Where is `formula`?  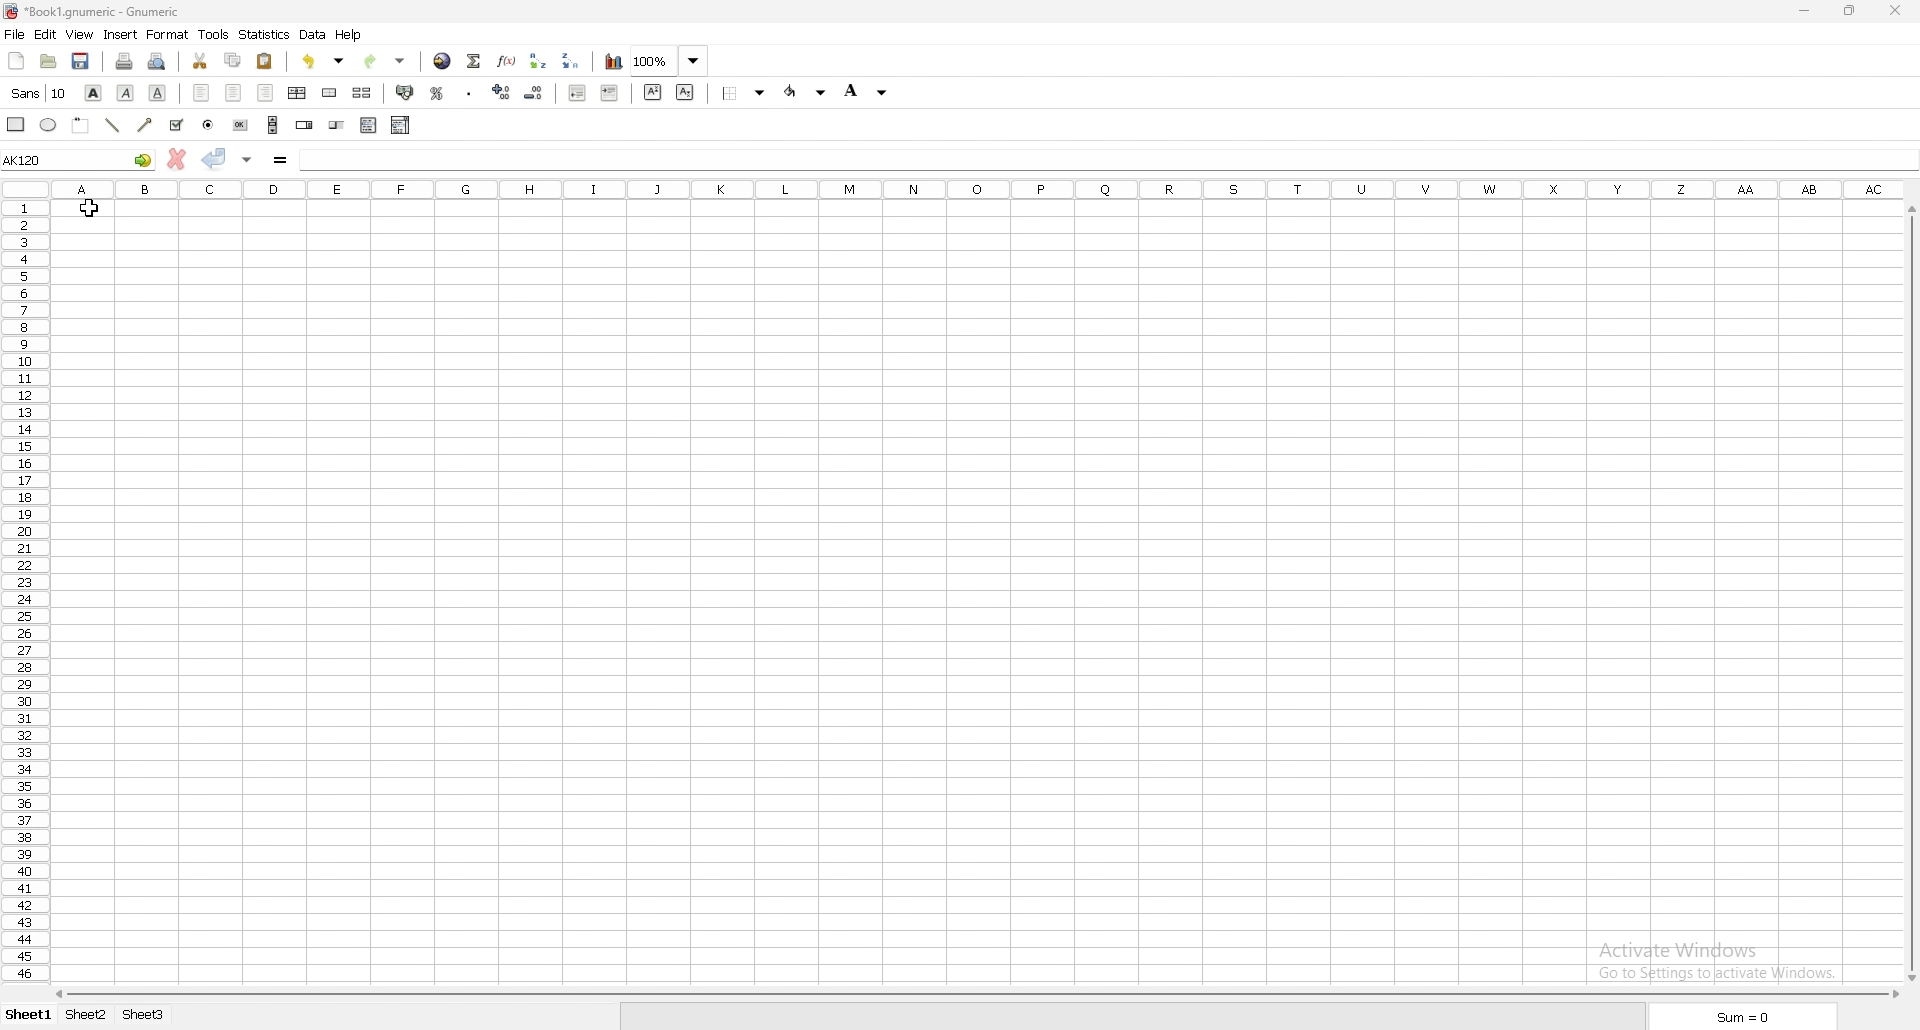
formula is located at coordinates (281, 160).